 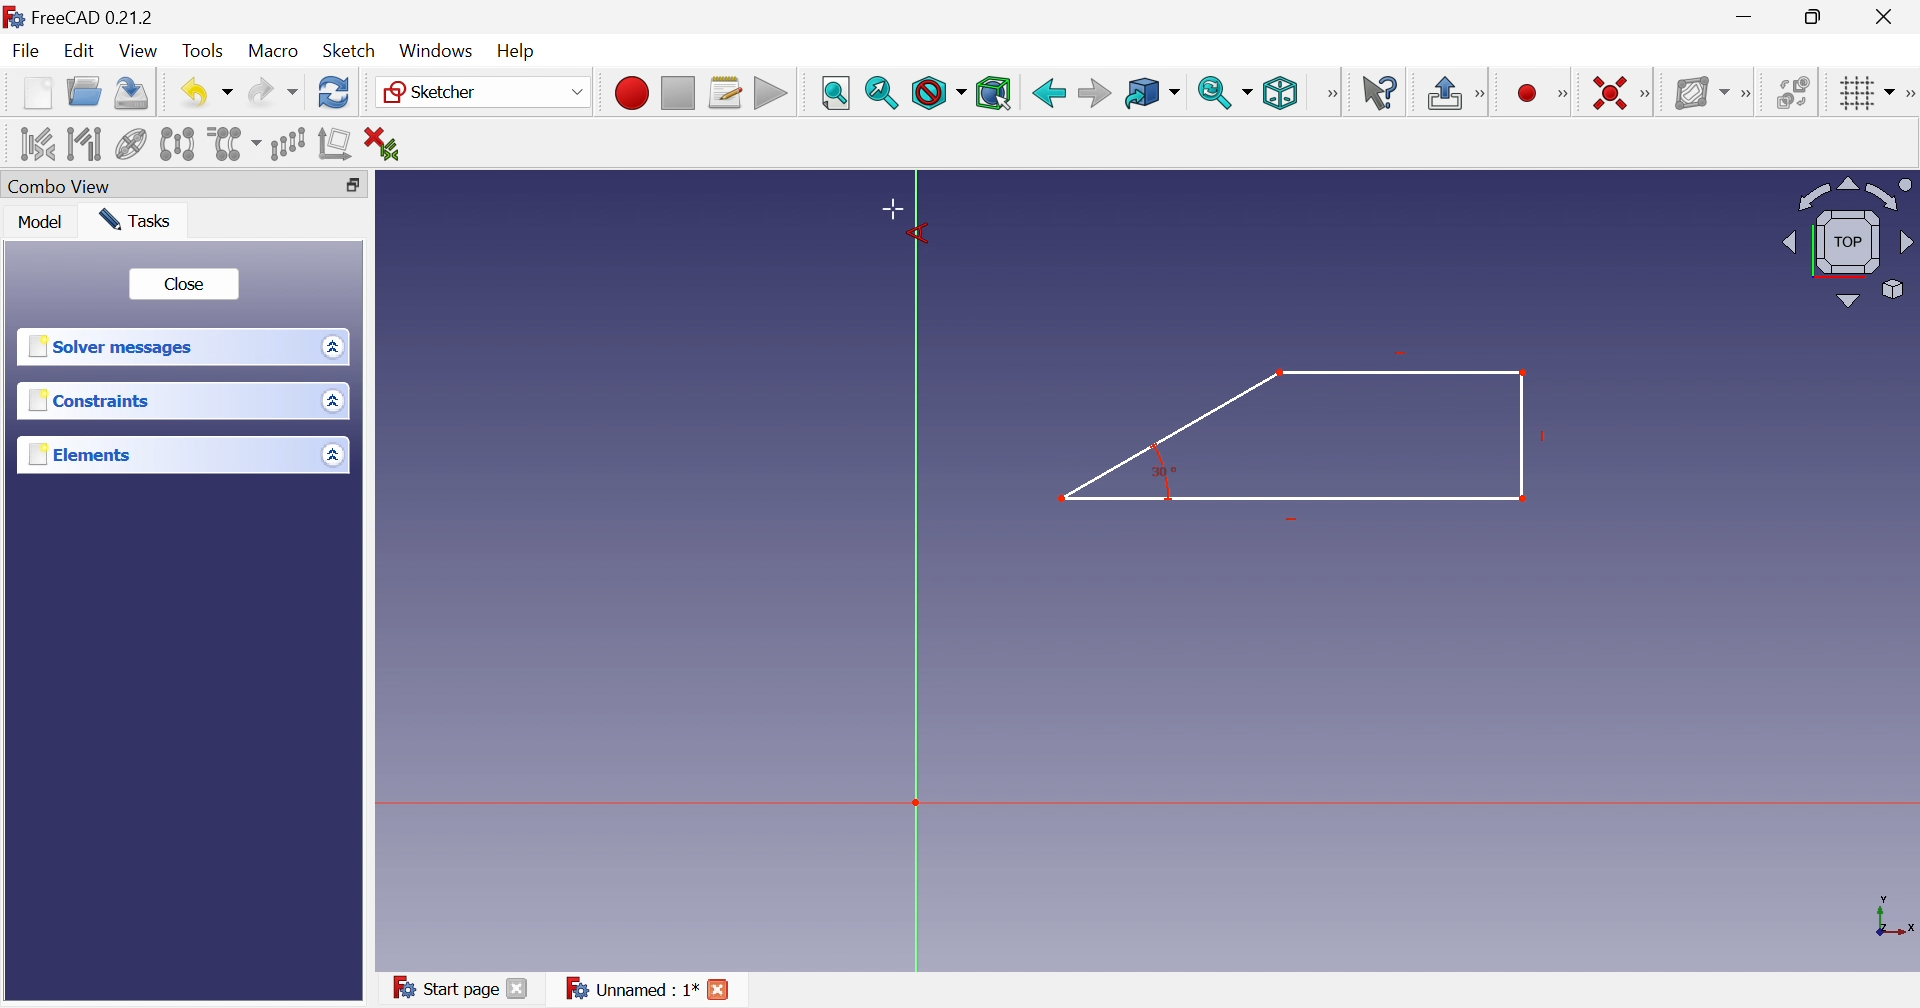 I want to click on Isometric, so click(x=1282, y=93).